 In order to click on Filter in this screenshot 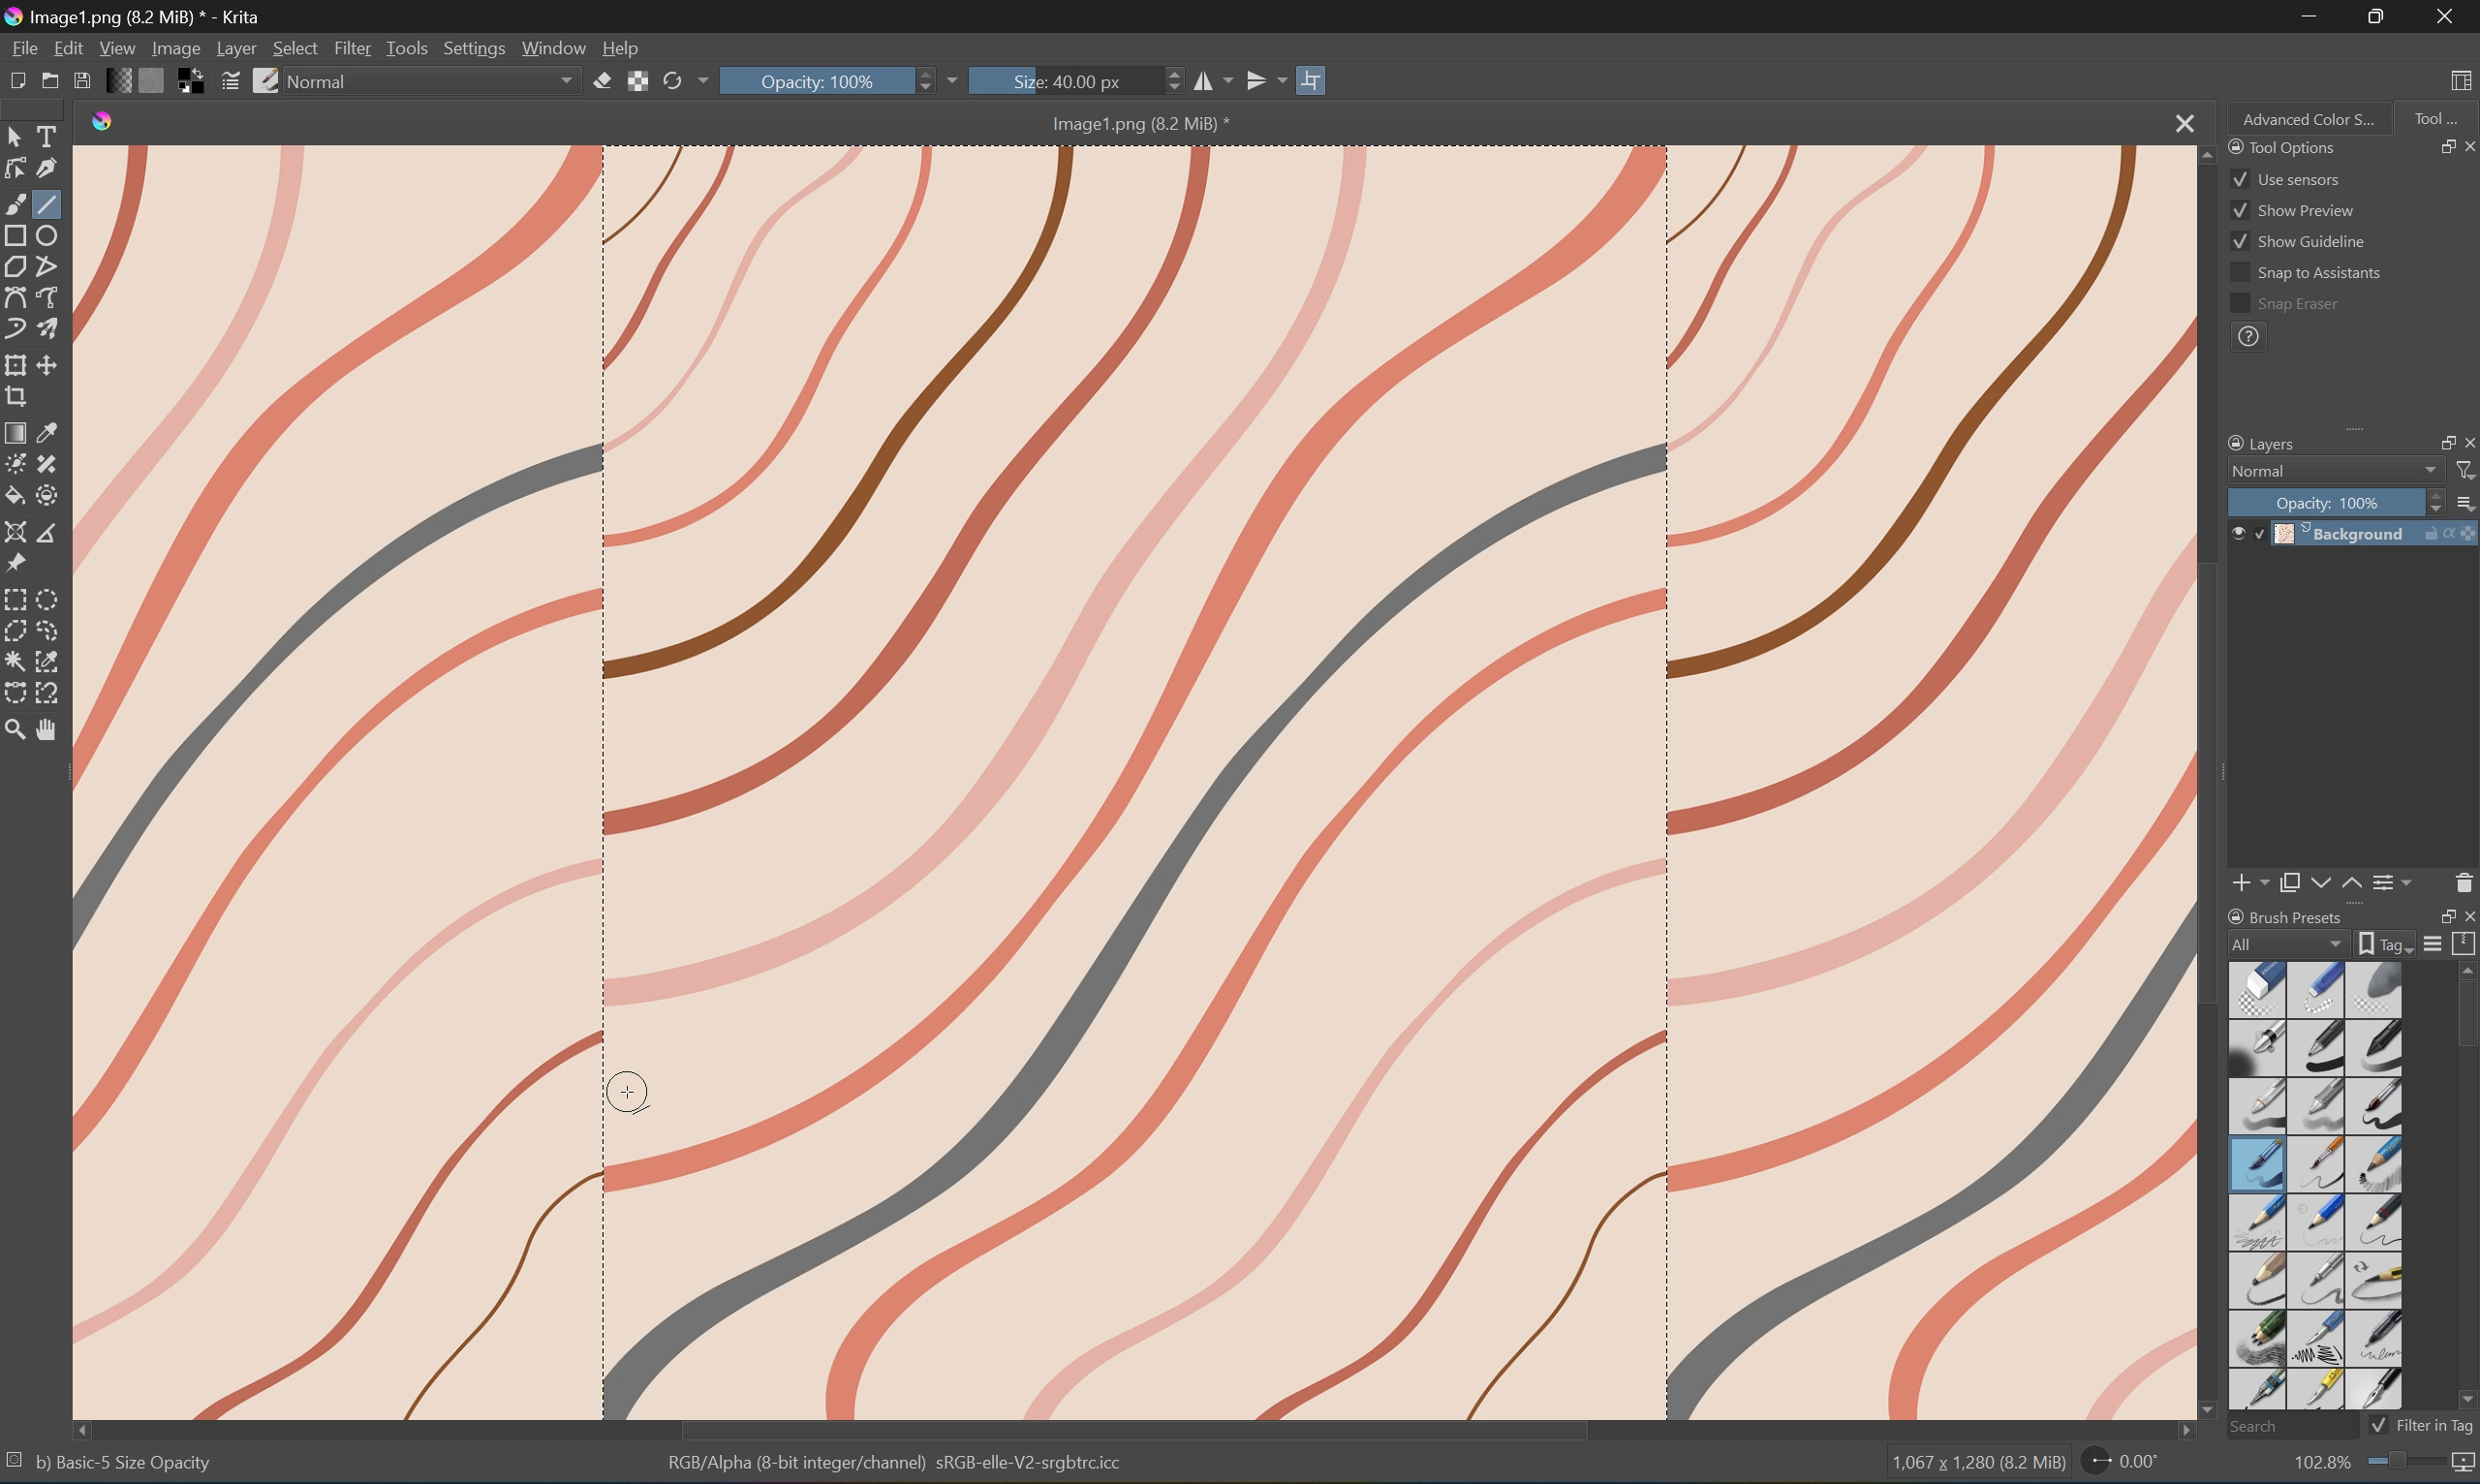, I will do `click(2465, 472)`.